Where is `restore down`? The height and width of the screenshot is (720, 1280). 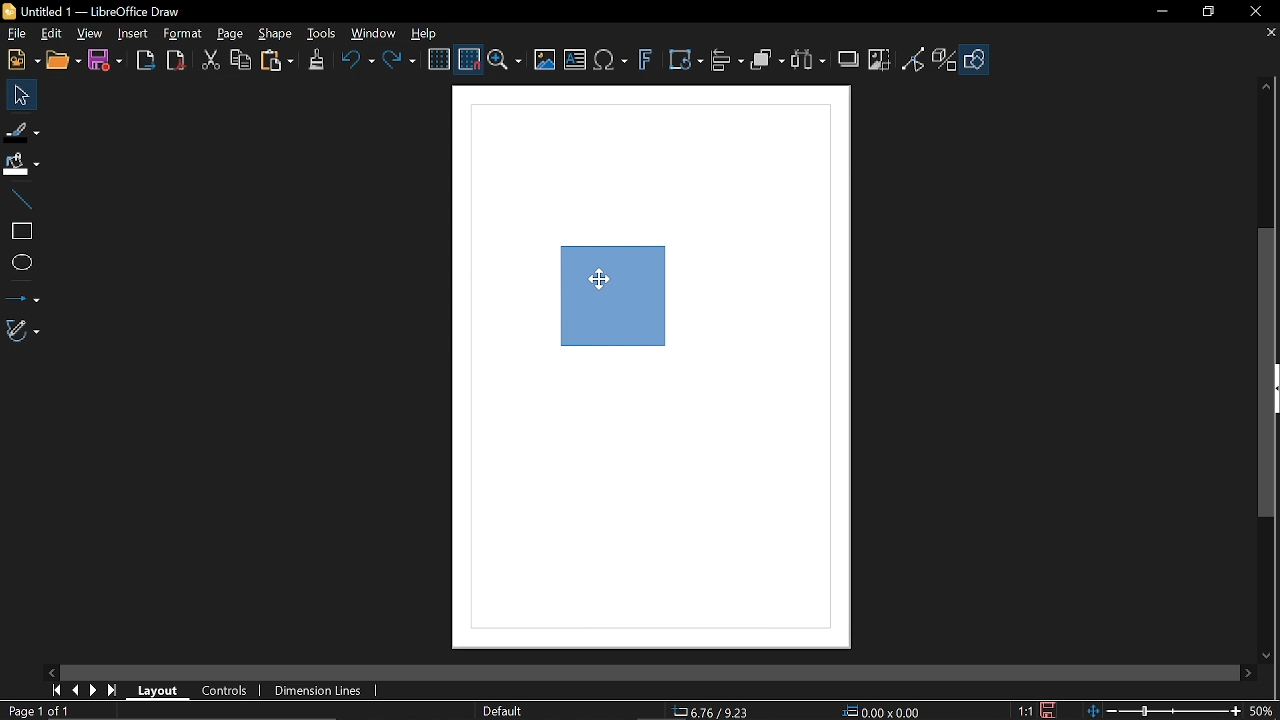
restore down is located at coordinates (1209, 13).